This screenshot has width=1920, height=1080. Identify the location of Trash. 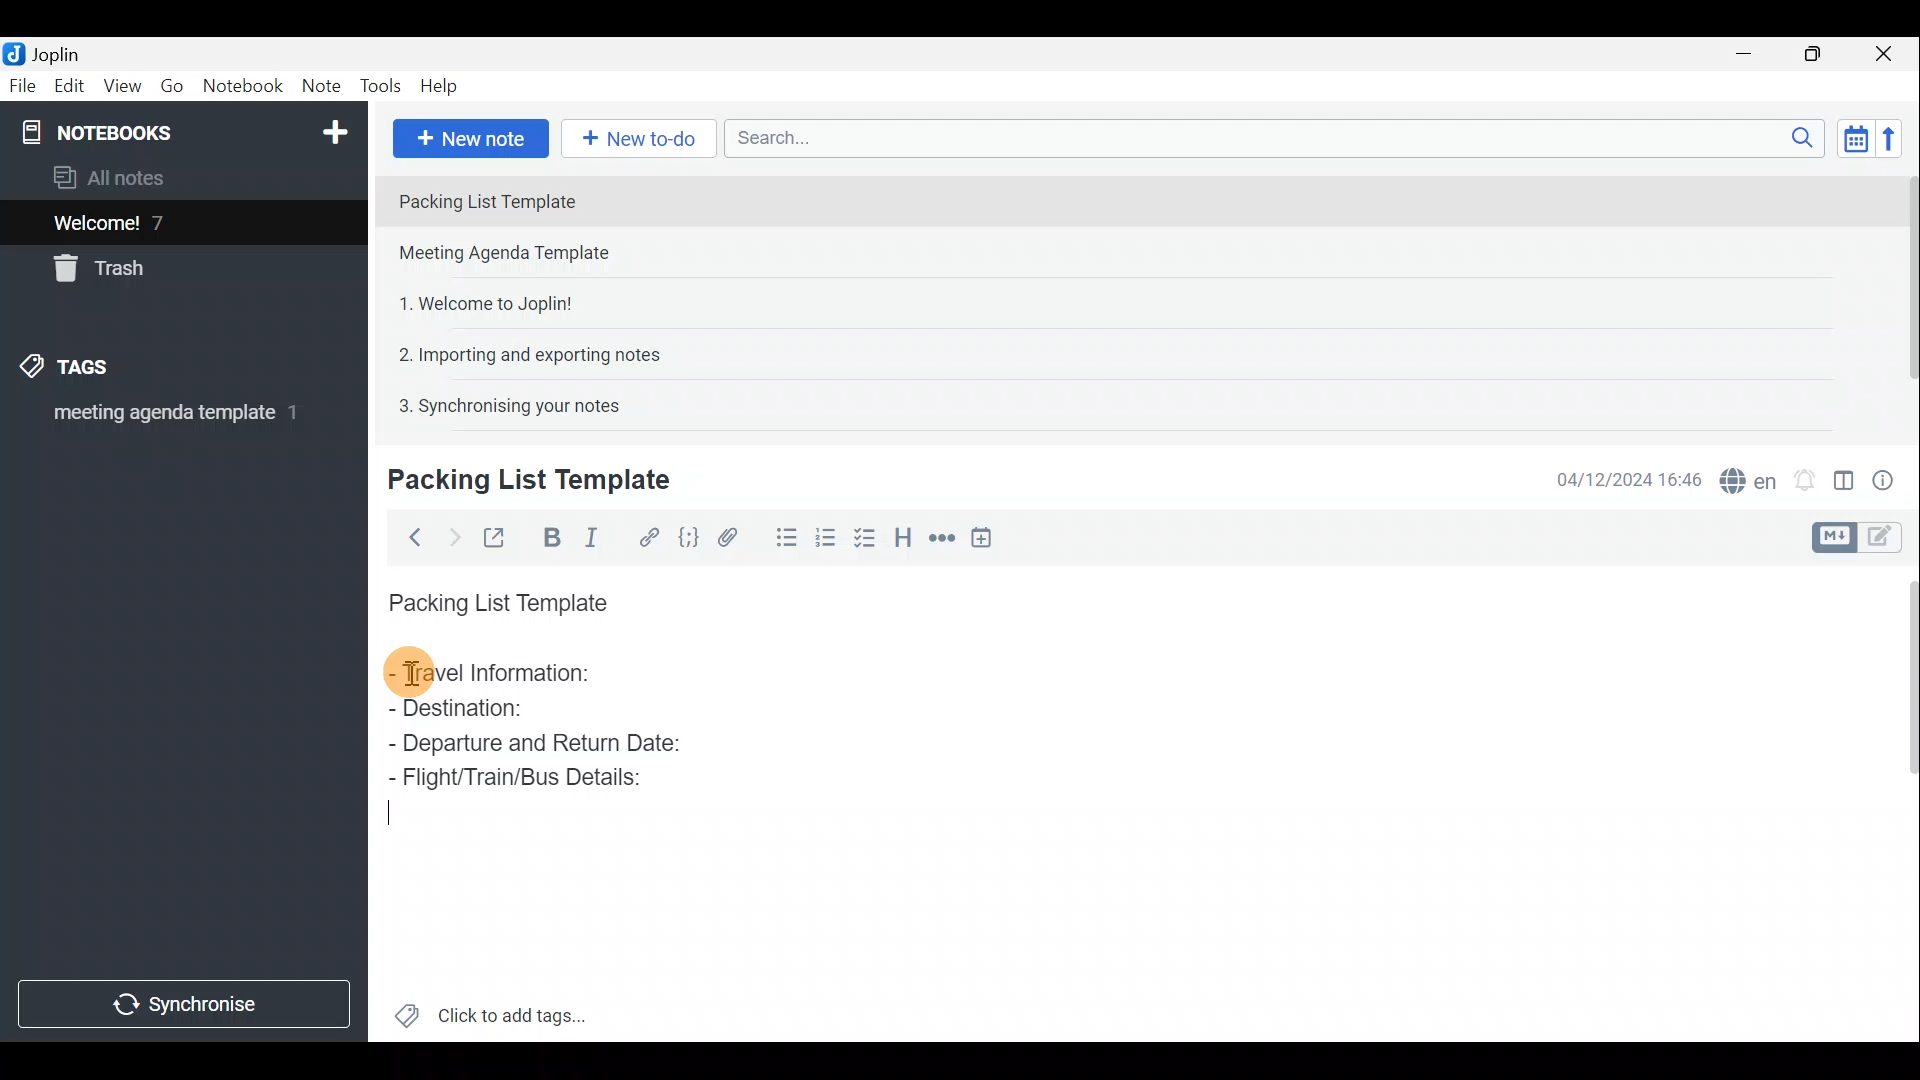
(107, 272).